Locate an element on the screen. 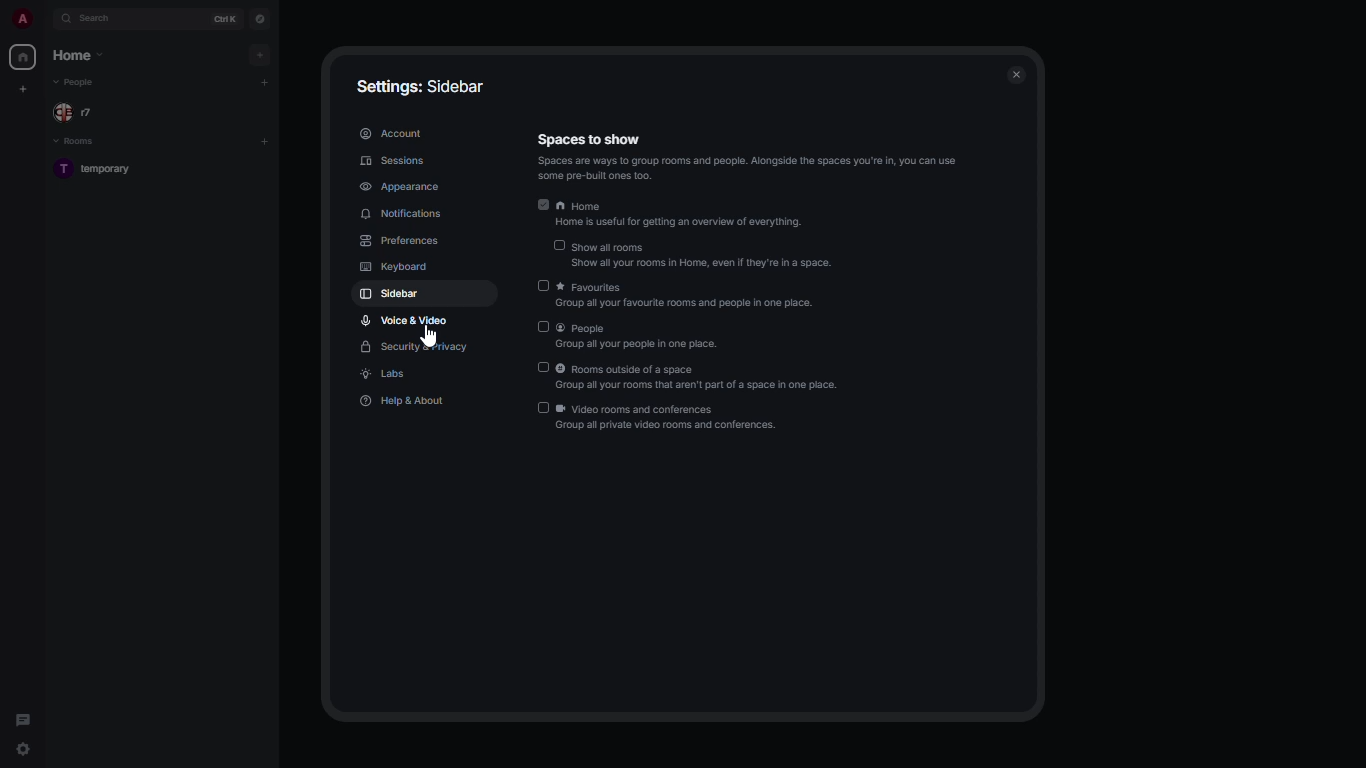 The width and height of the screenshot is (1366, 768). search is located at coordinates (103, 18).